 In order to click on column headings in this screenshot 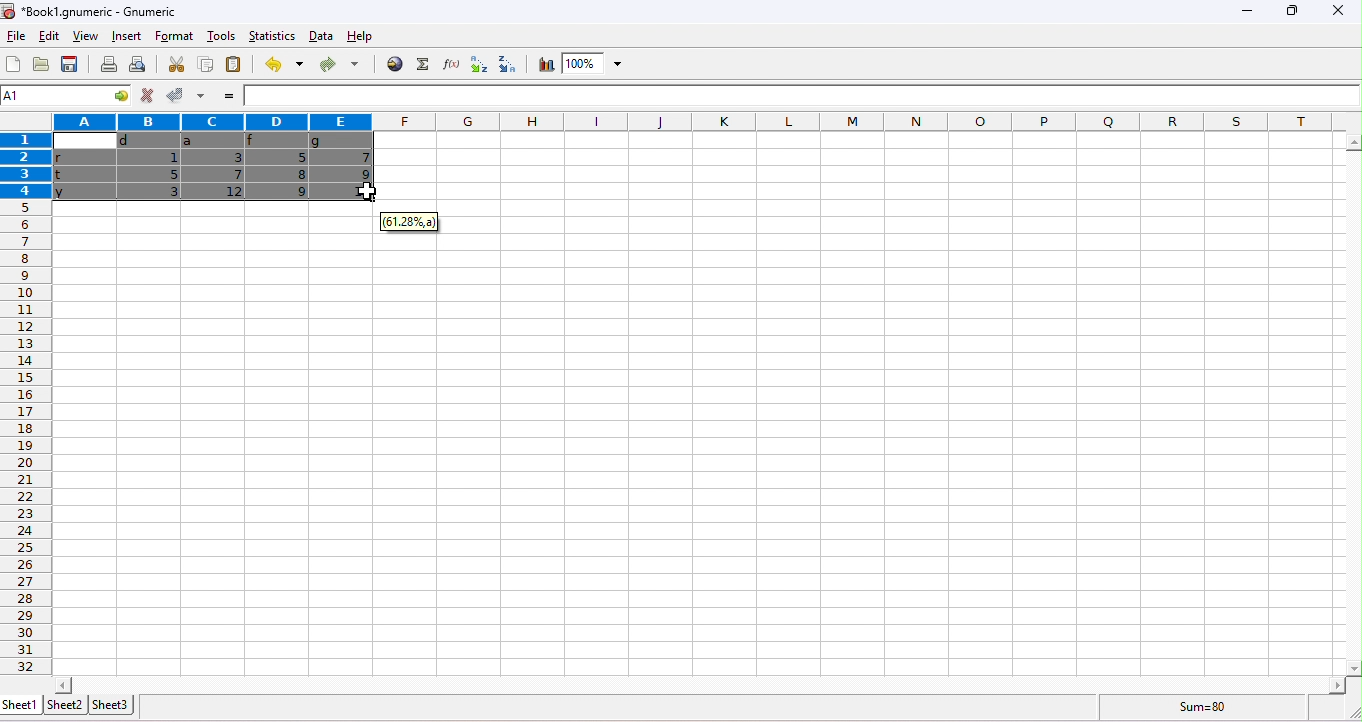, I will do `click(674, 122)`.